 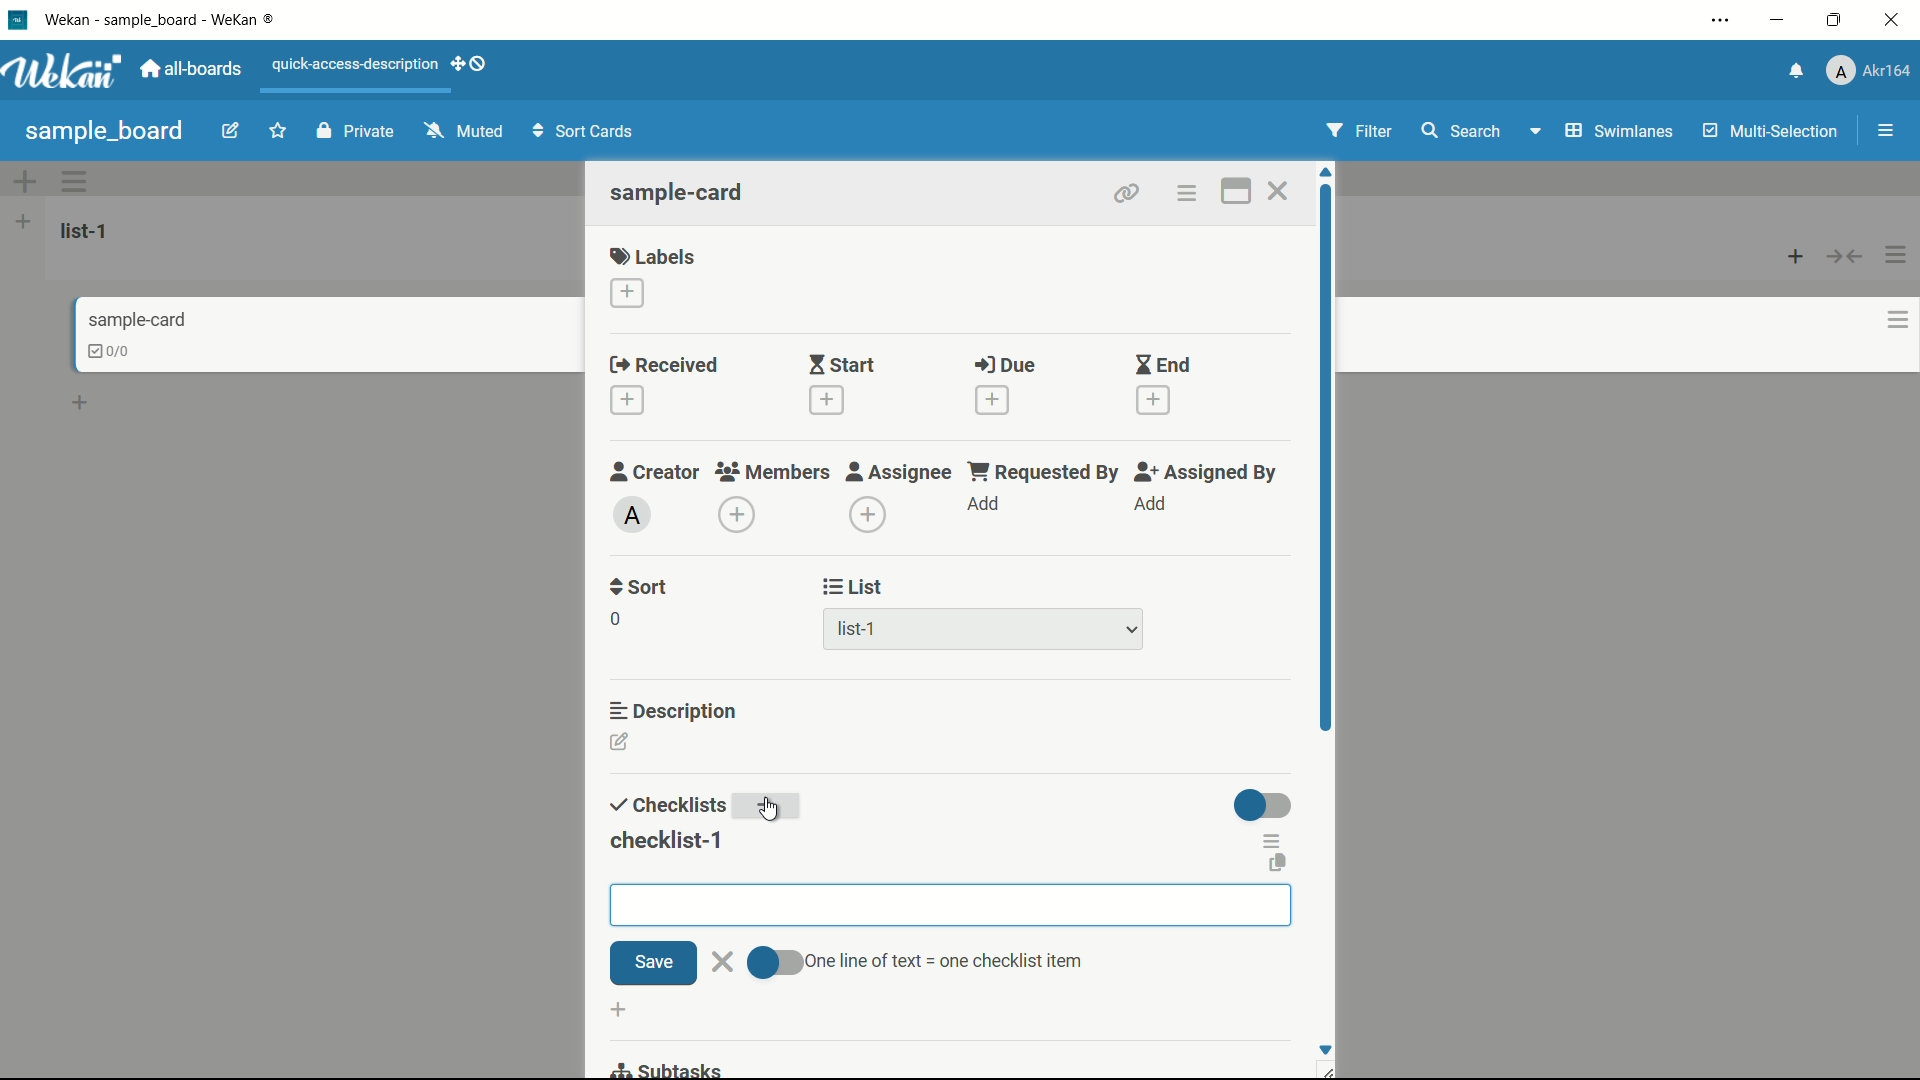 What do you see at coordinates (1534, 135) in the screenshot?
I see `dropdown` at bounding box center [1534, 135].